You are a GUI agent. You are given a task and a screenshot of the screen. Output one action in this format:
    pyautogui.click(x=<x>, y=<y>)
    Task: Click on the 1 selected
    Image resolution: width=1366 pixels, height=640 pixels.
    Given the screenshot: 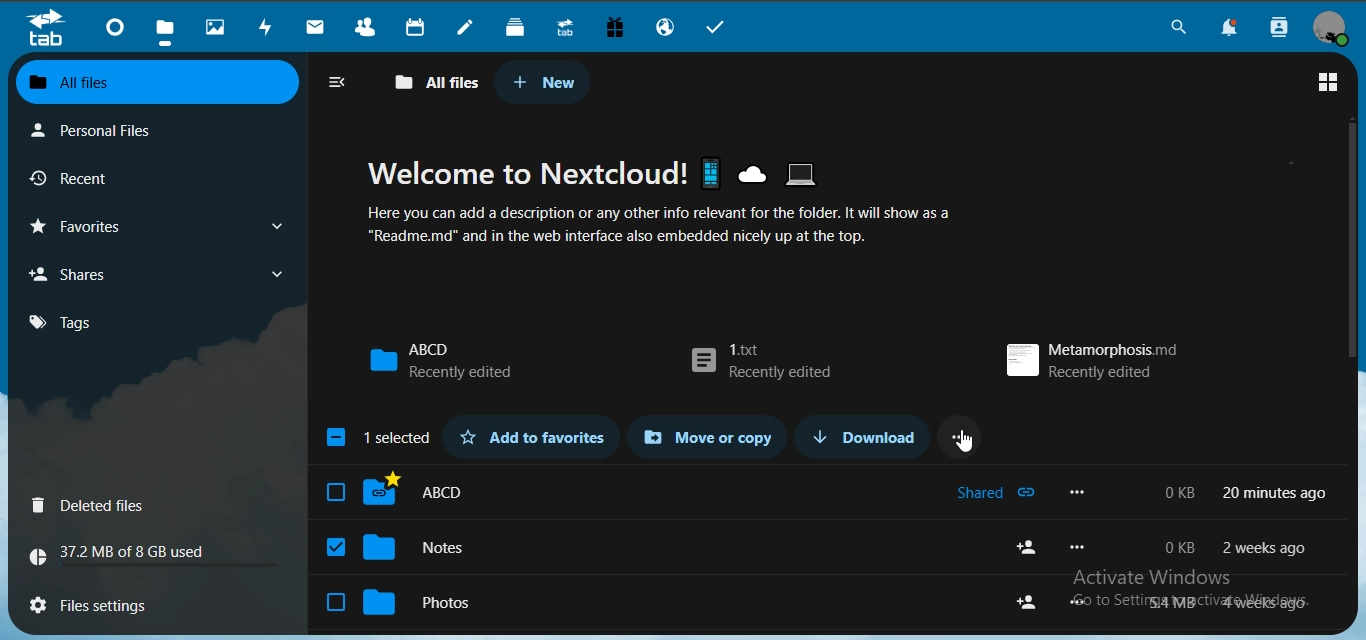 What is the action you would take?
    pyautogui.click(x=378, y=436)
    